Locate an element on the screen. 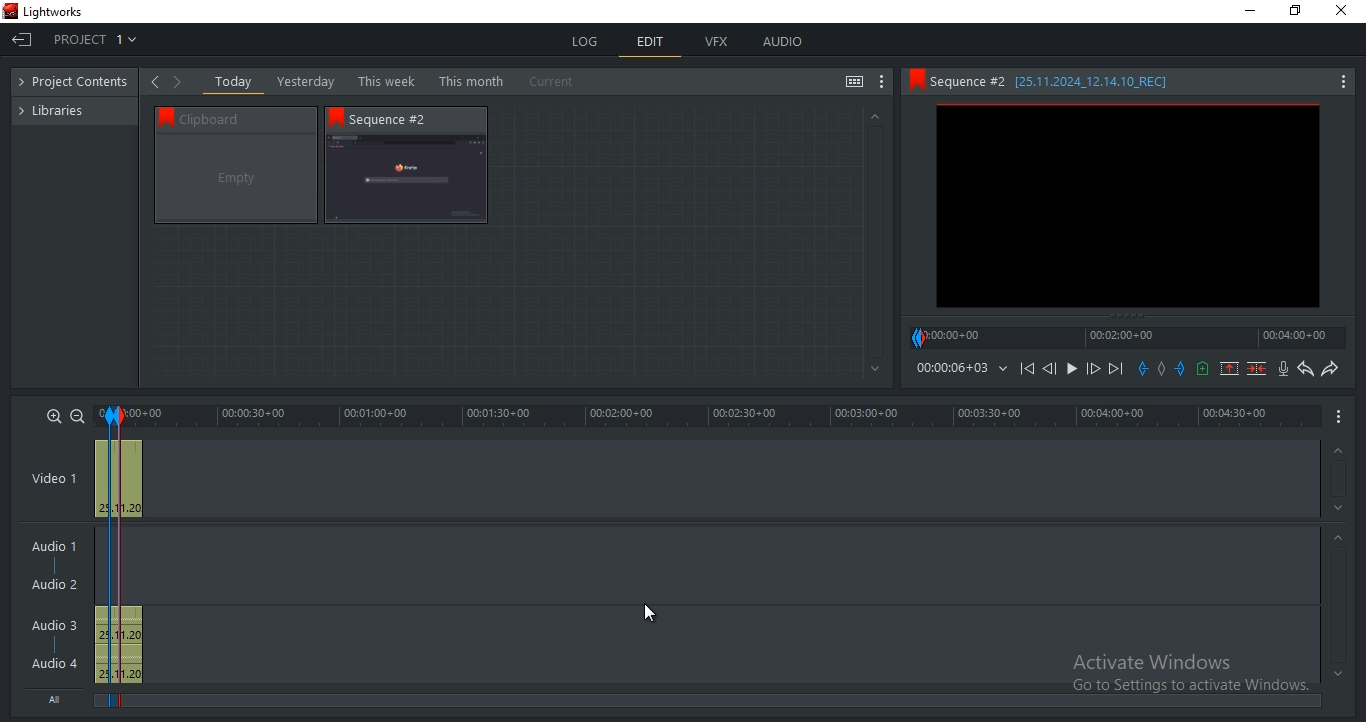  Clipboard is located at coordinates (245, 118).